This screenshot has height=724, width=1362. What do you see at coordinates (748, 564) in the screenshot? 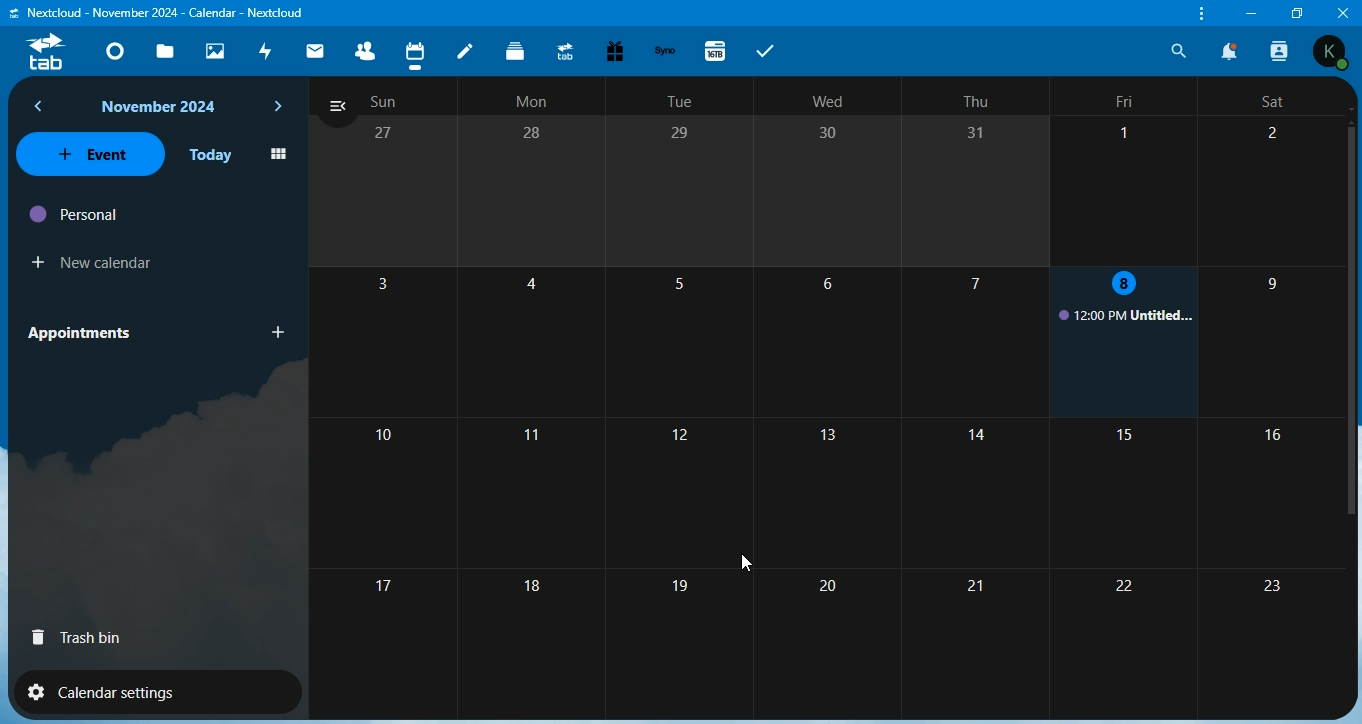
I see `cursor` at bounding box center [748, 564].